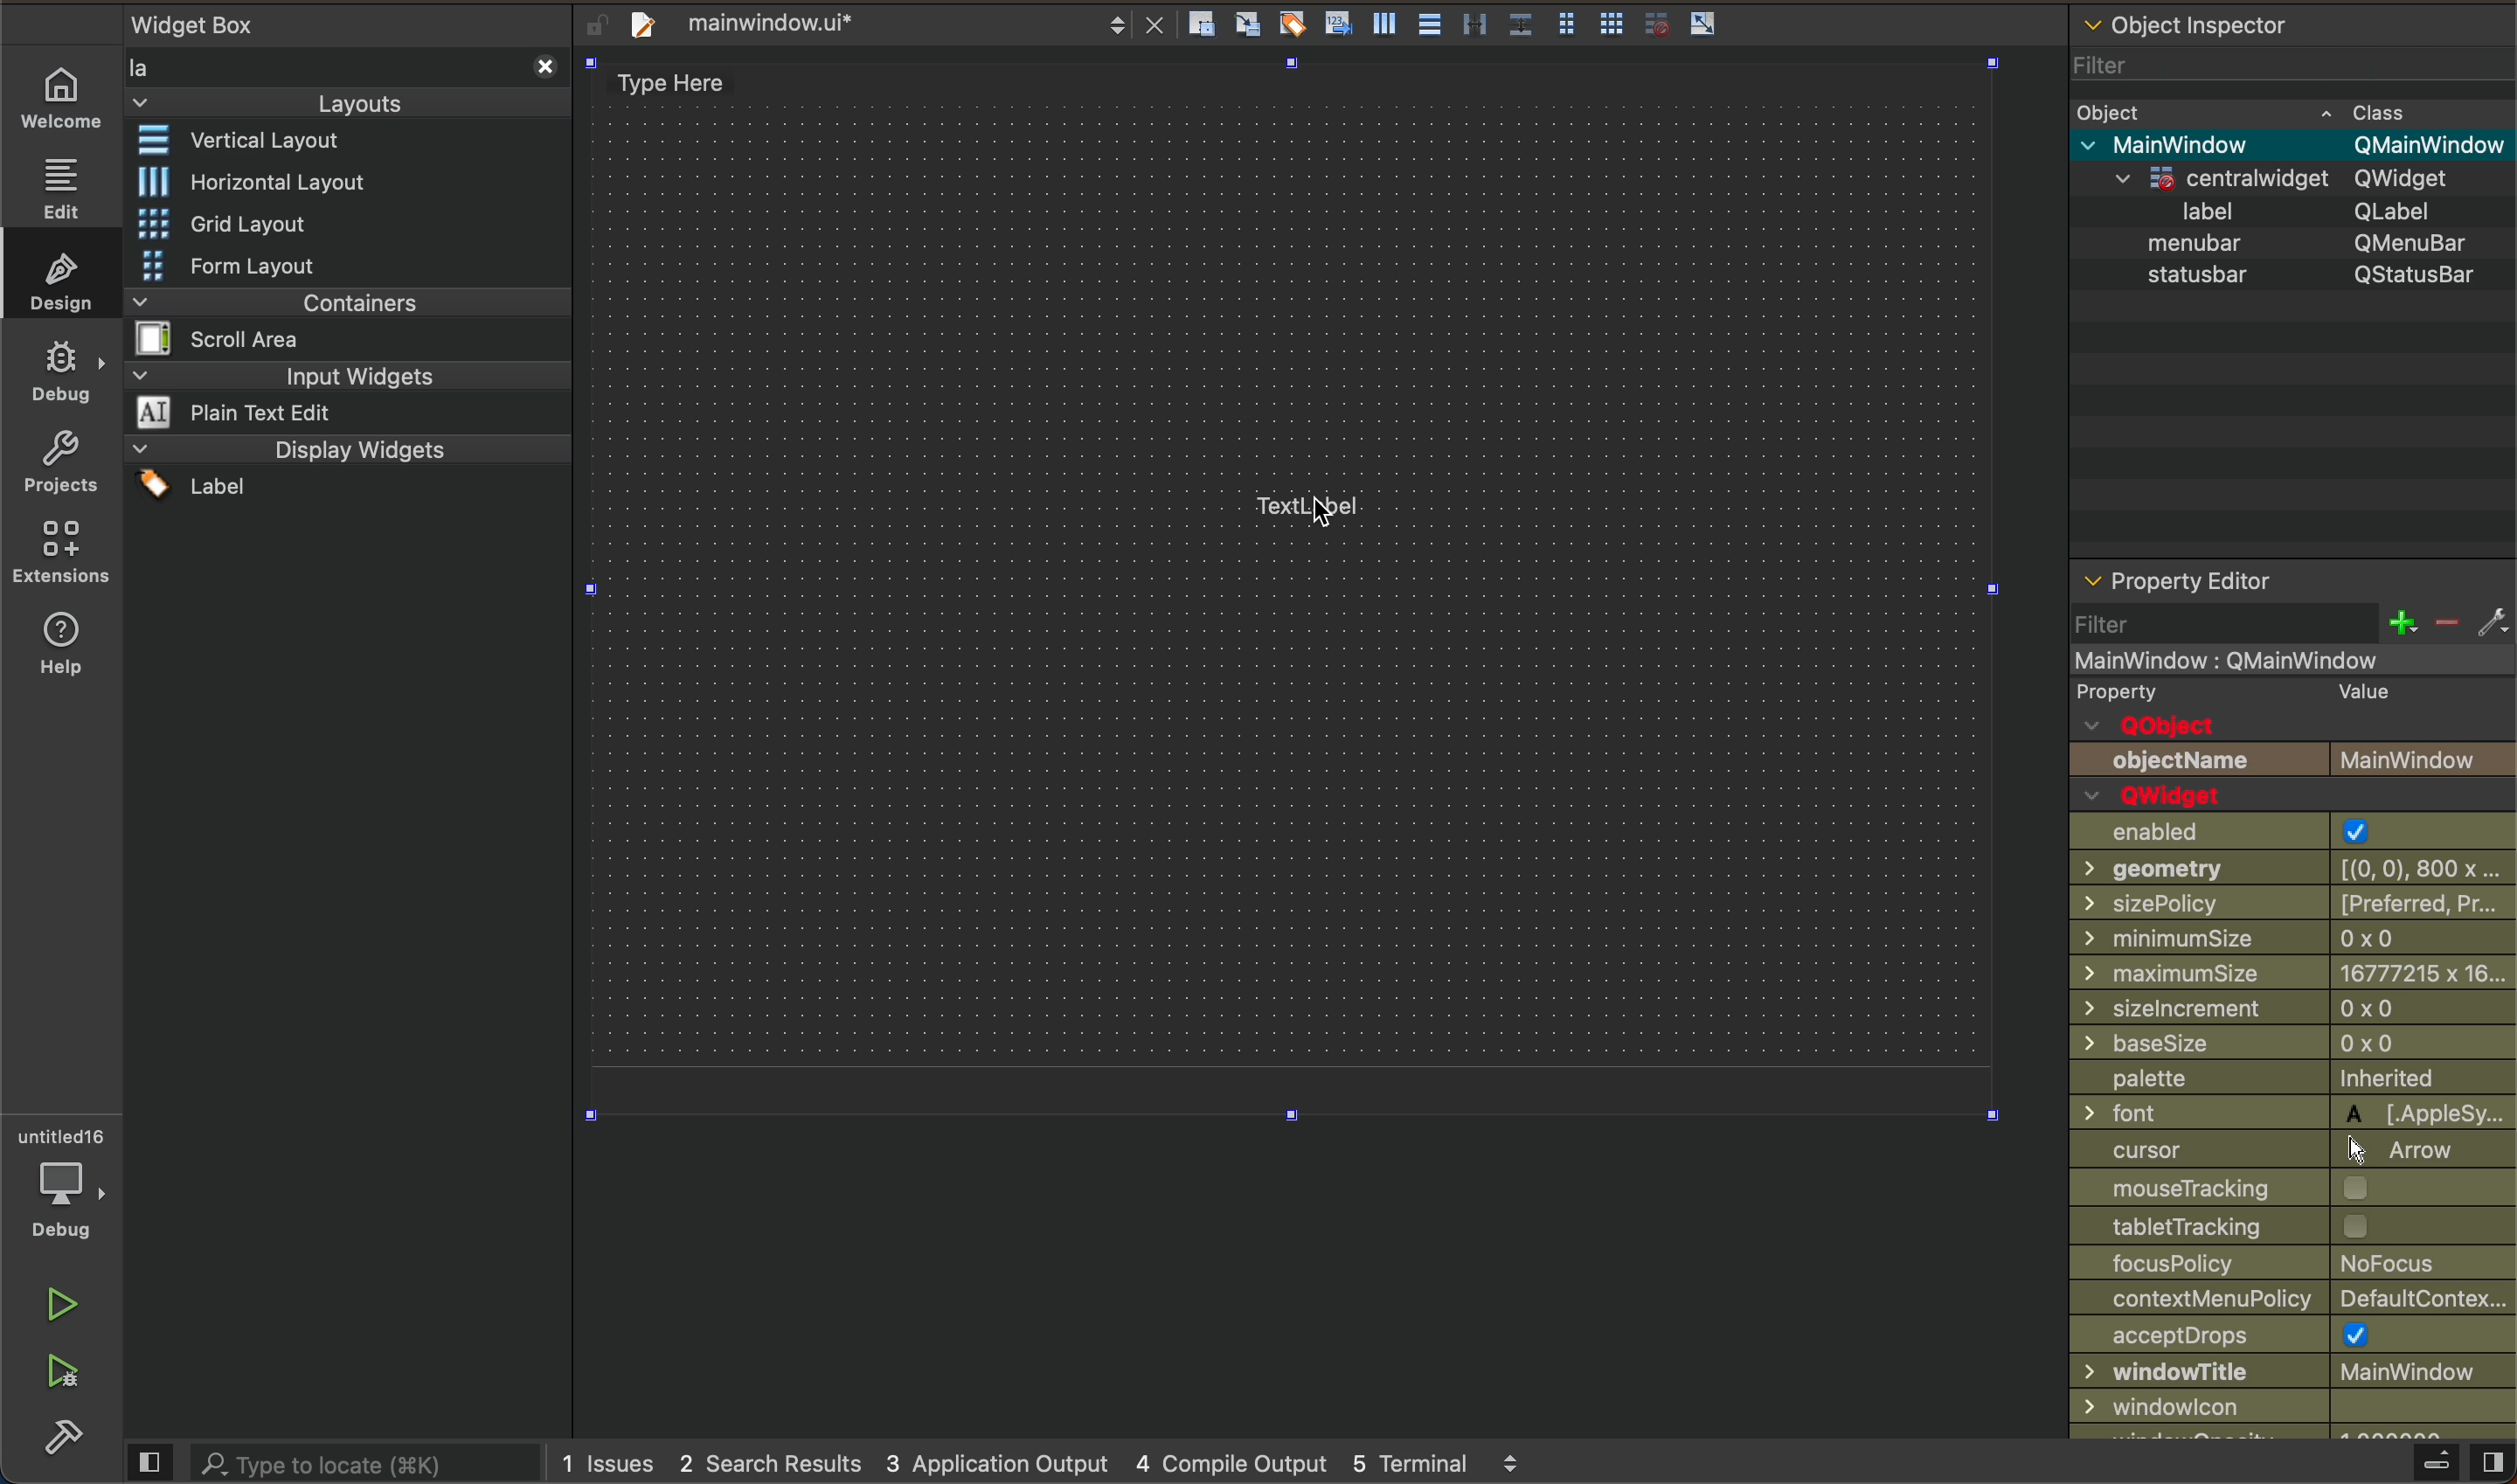 The width and height of the screenshot is (2517, 1484). I want to click on widgetbox, so click(213, 24).